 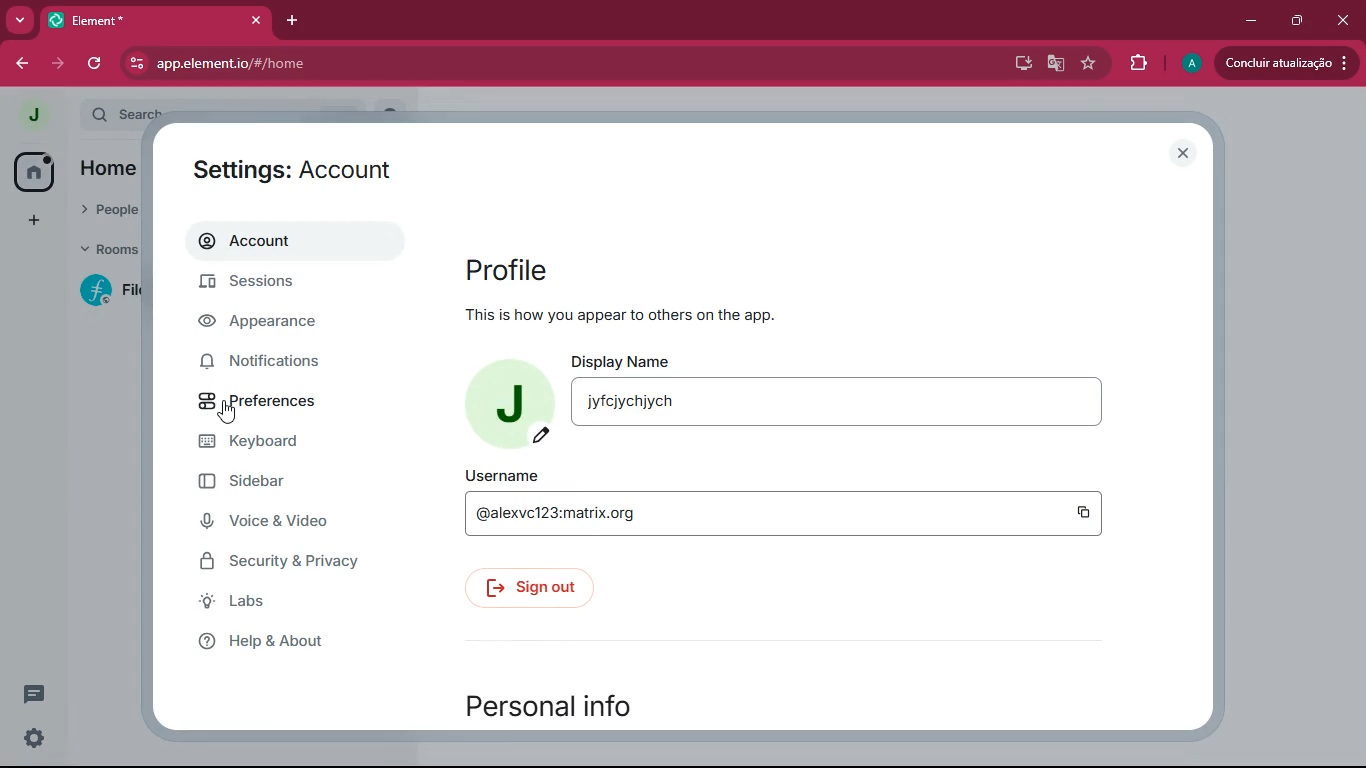 What do you see at coordinates (299, 241) in the screenshot?
I see `account` at bounding box center [299, 241].